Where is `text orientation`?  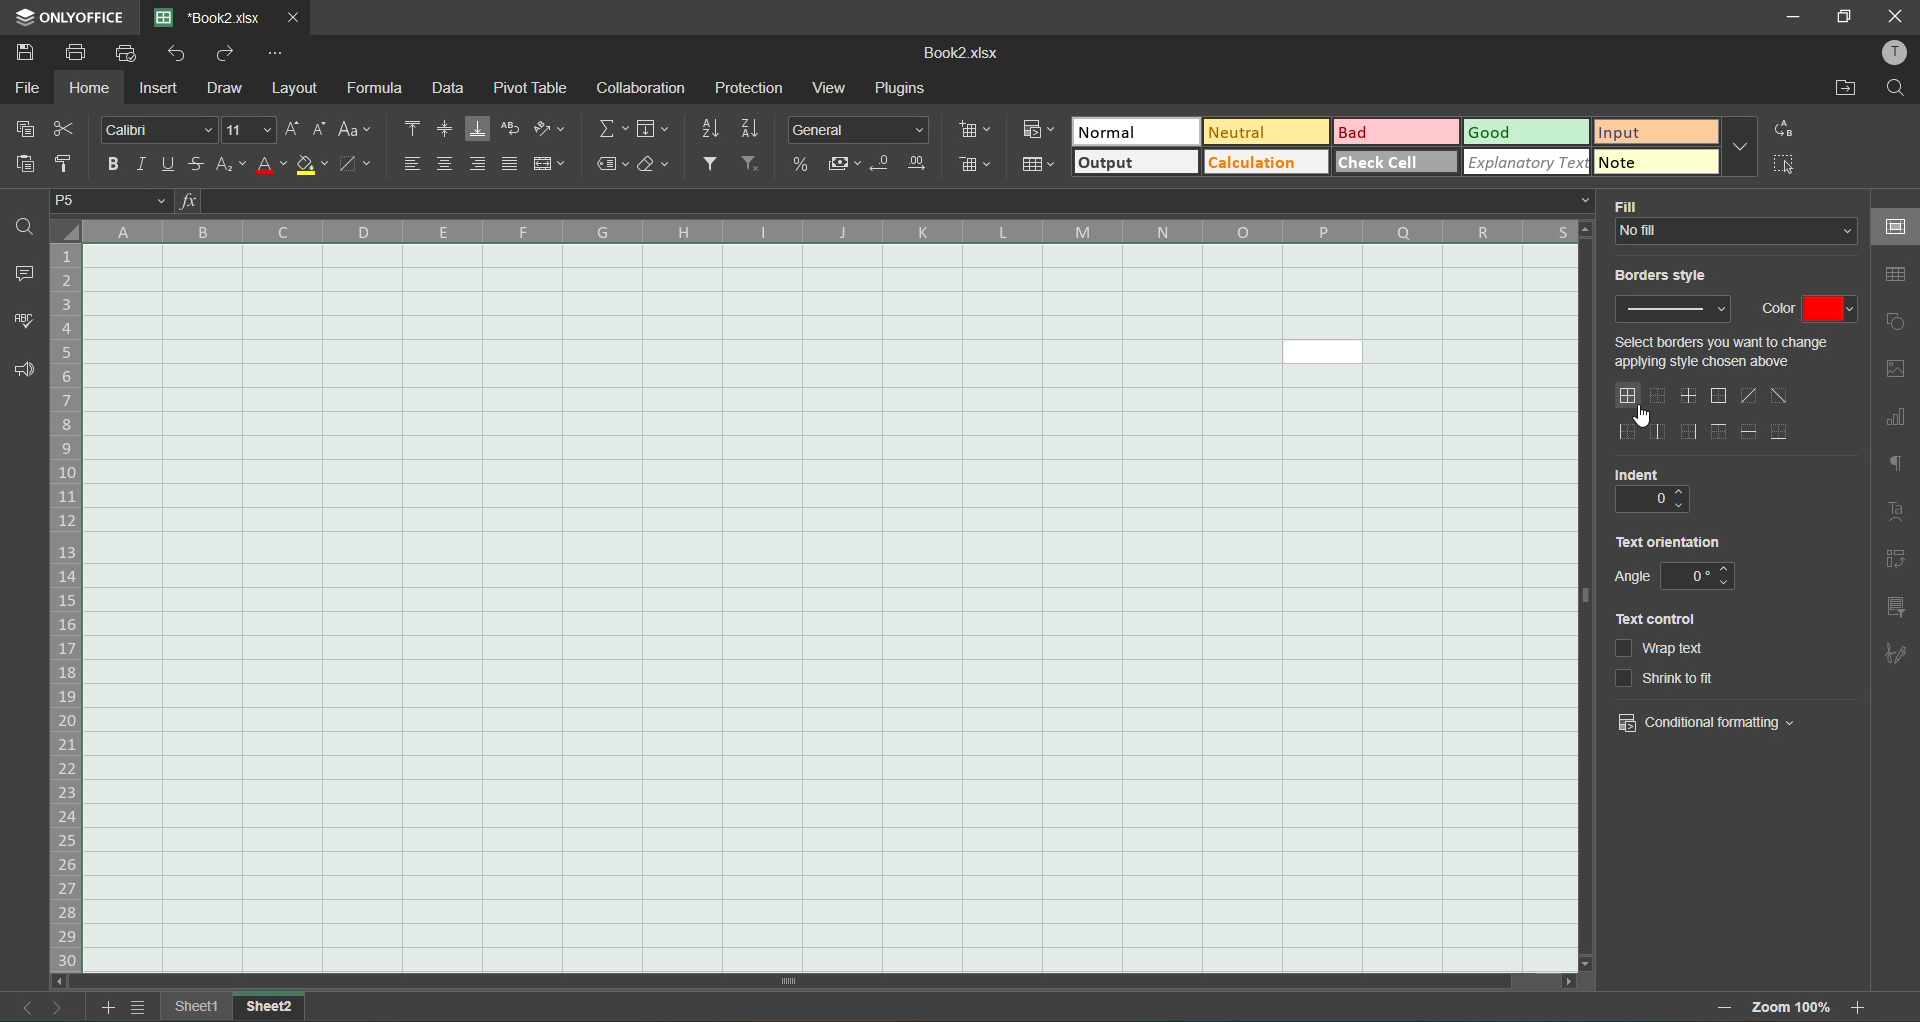
text orientation is located at coordinates (1671, 542).